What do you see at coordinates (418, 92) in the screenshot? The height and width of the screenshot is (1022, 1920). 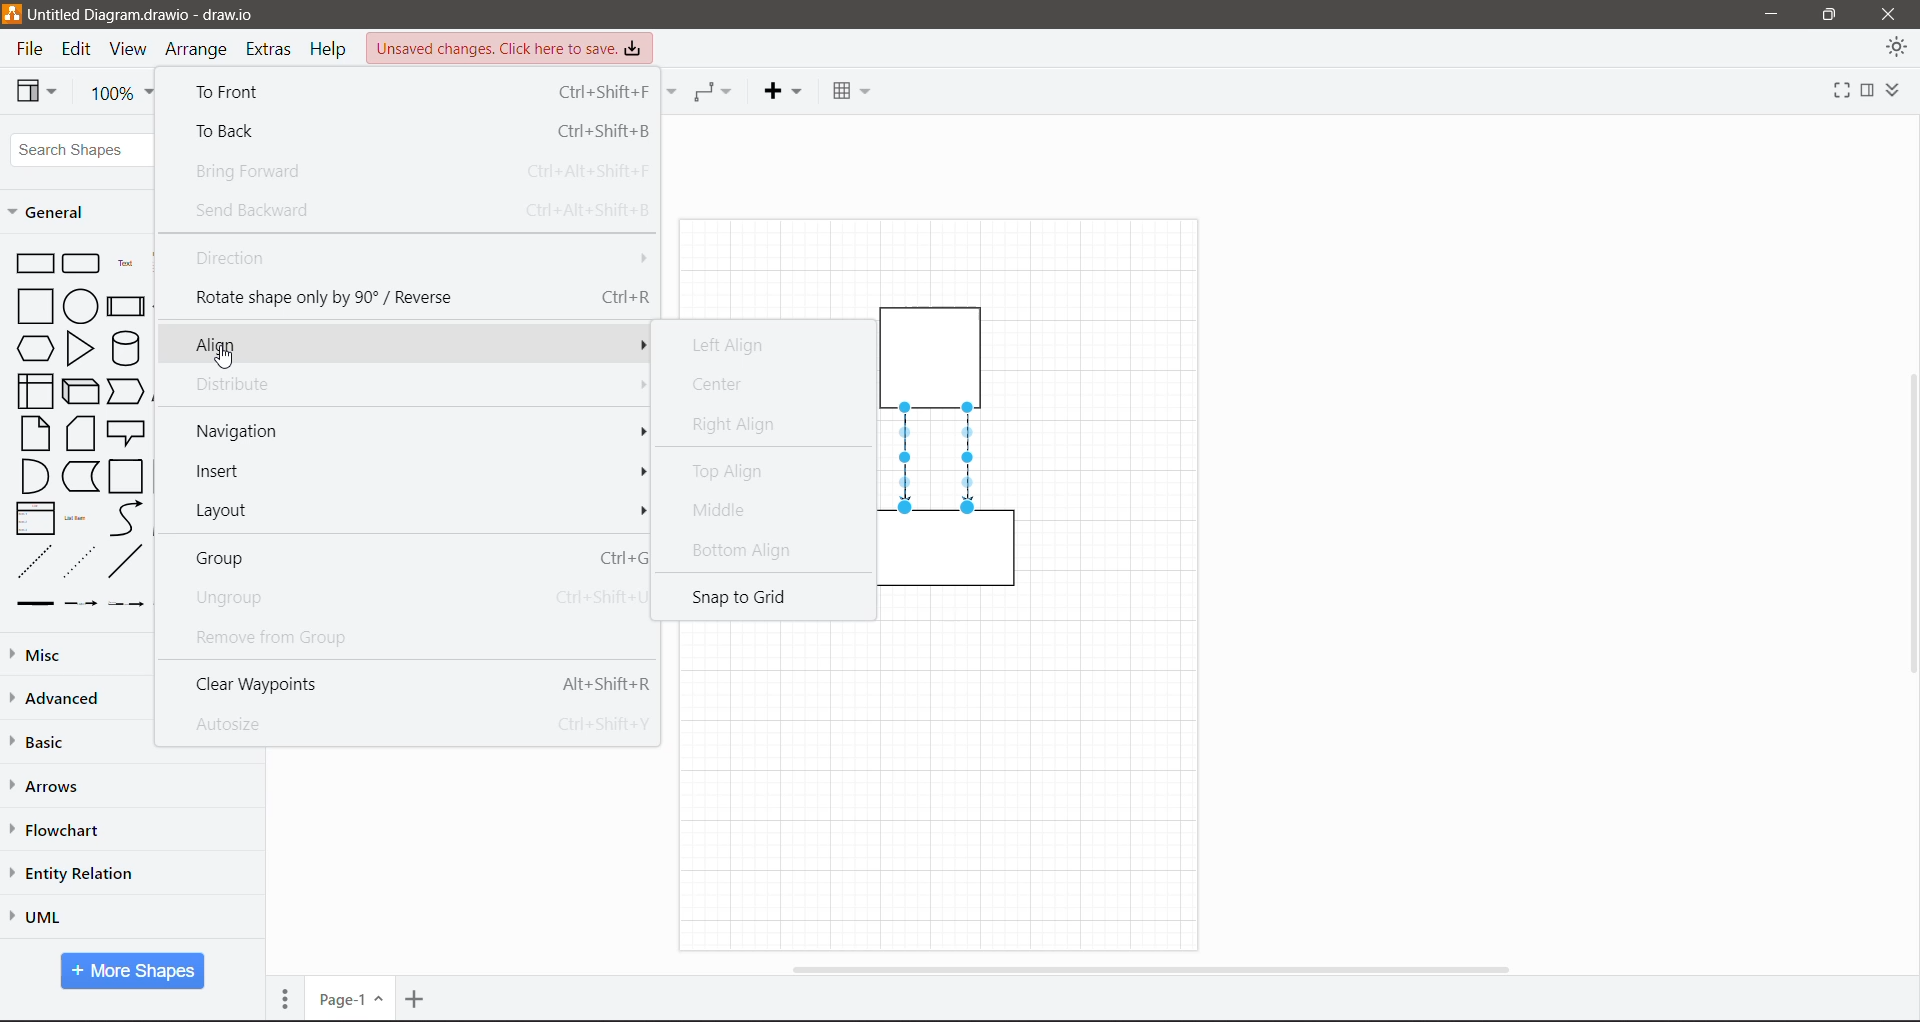 I see `To Front CTRL+SHIFT+F` at bounding box center [418, 92].